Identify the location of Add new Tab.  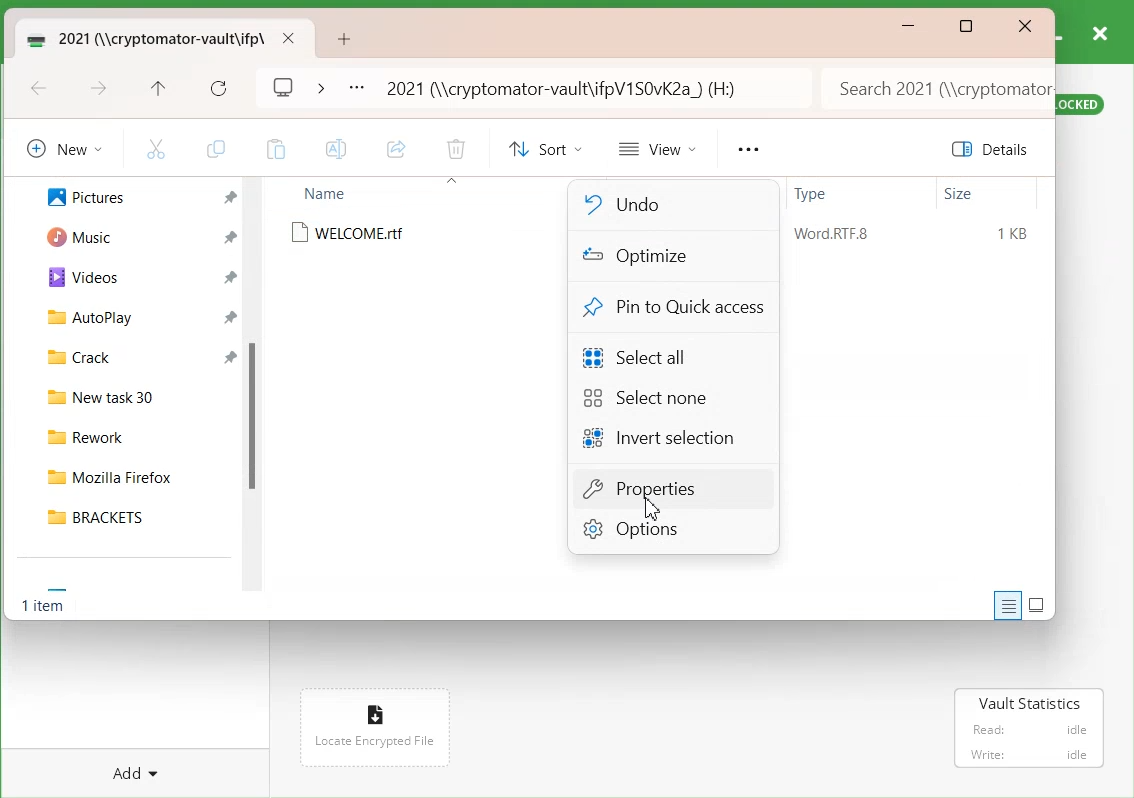
(347, 39).